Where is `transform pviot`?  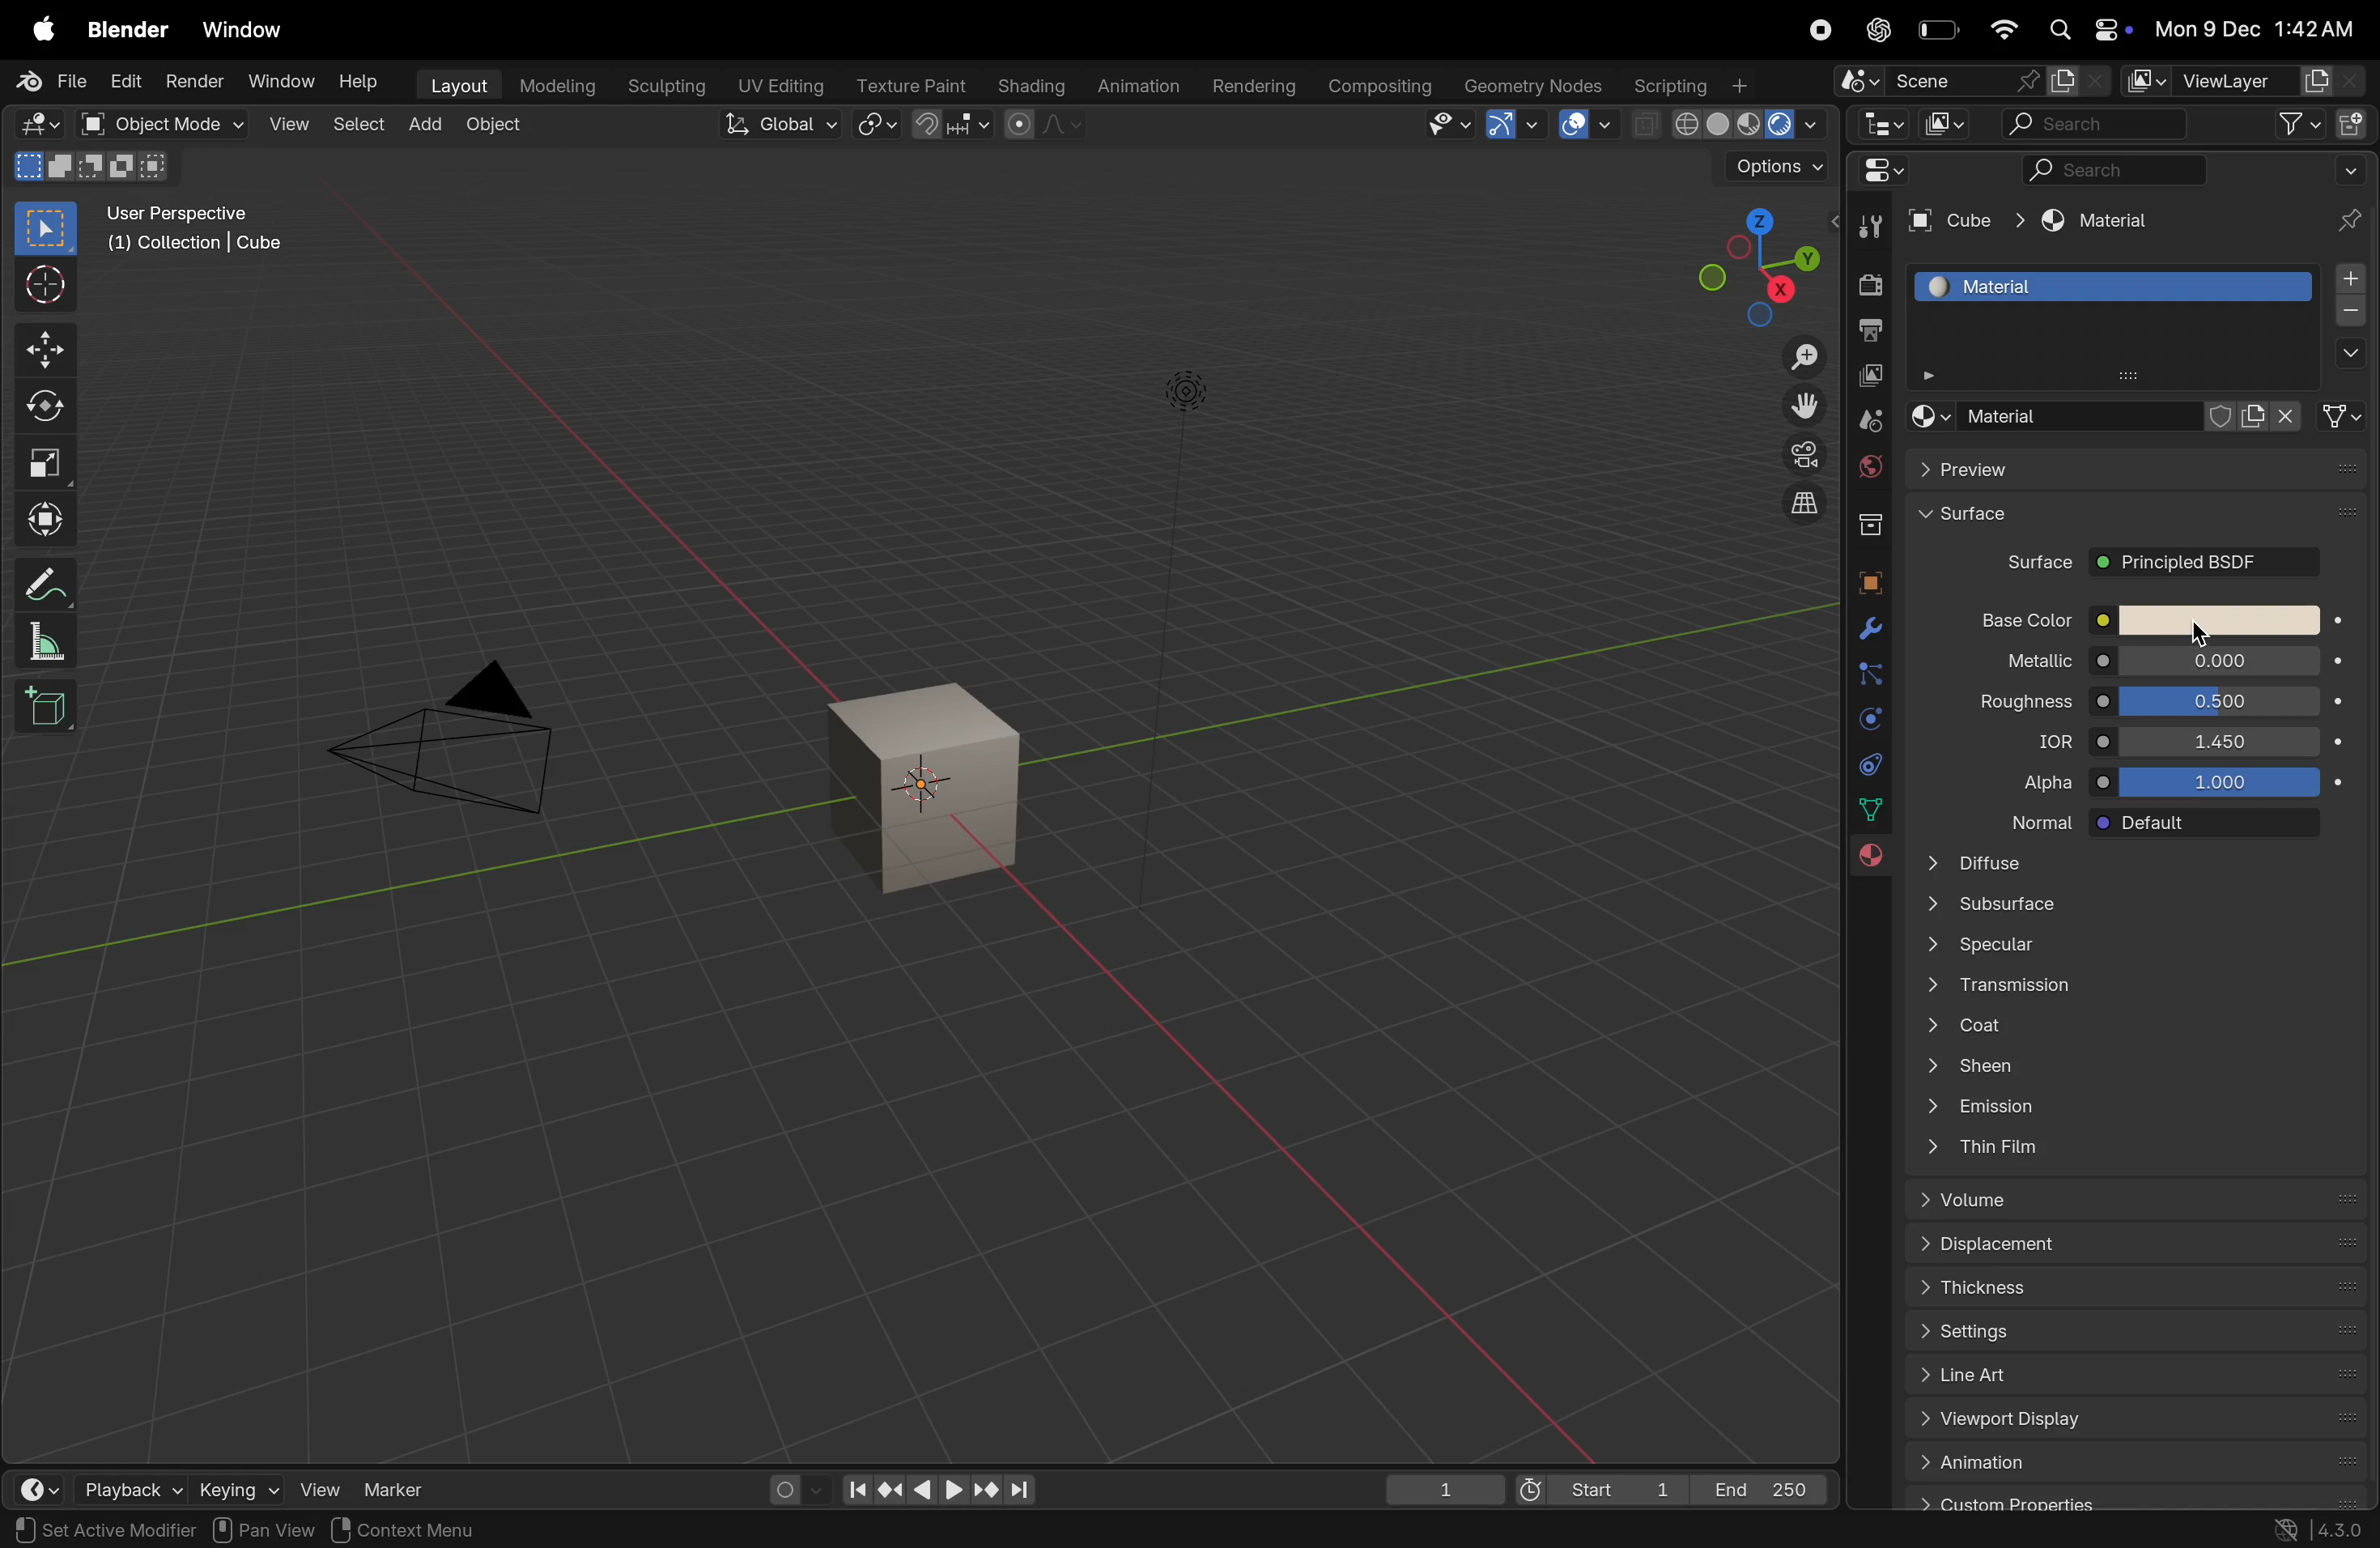 transform pviot is located at coordinates (877, 125).